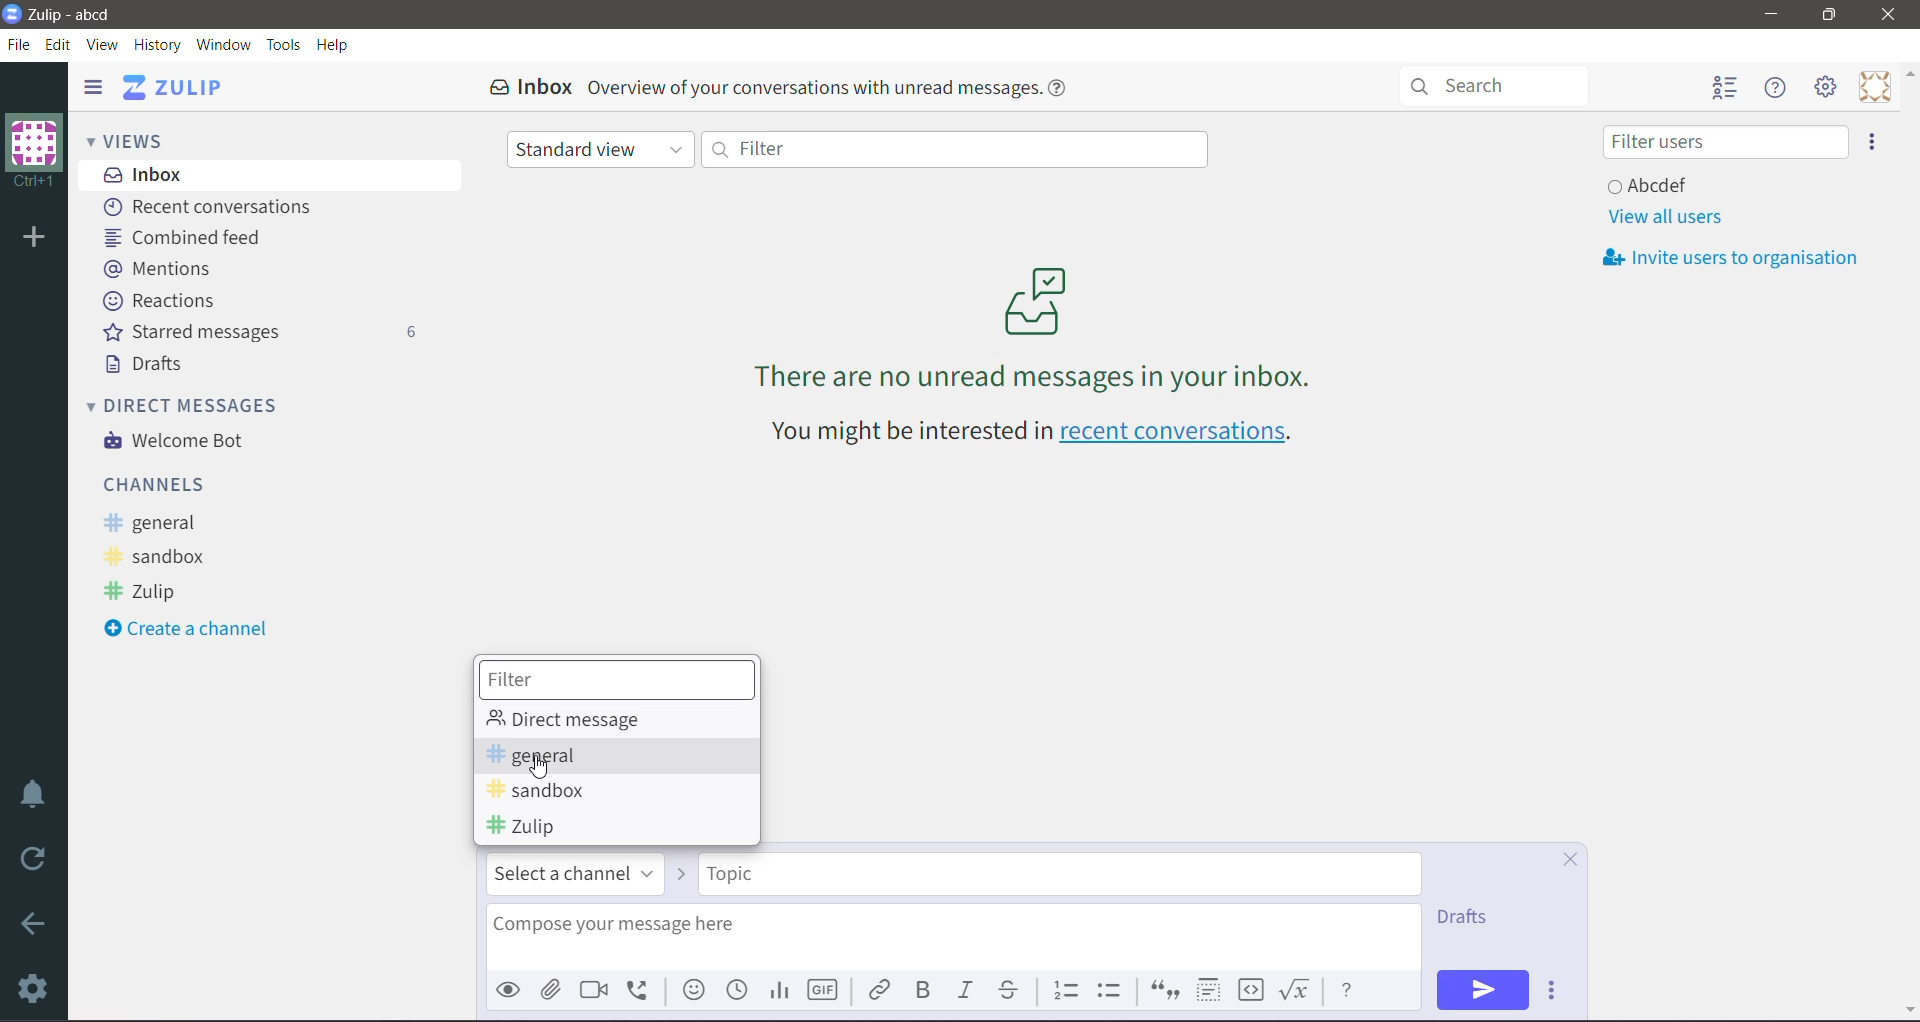  I want to click on sandbox, so click(617, 792).